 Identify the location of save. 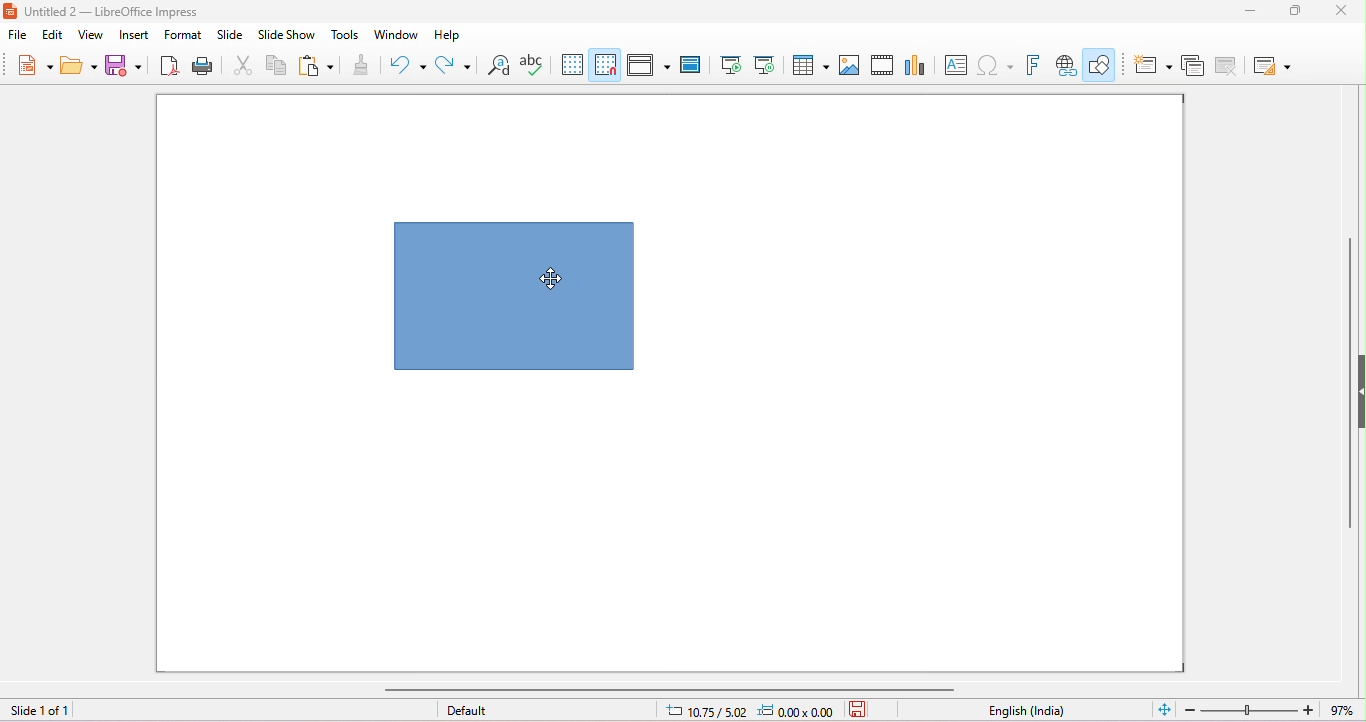
(121, 64).